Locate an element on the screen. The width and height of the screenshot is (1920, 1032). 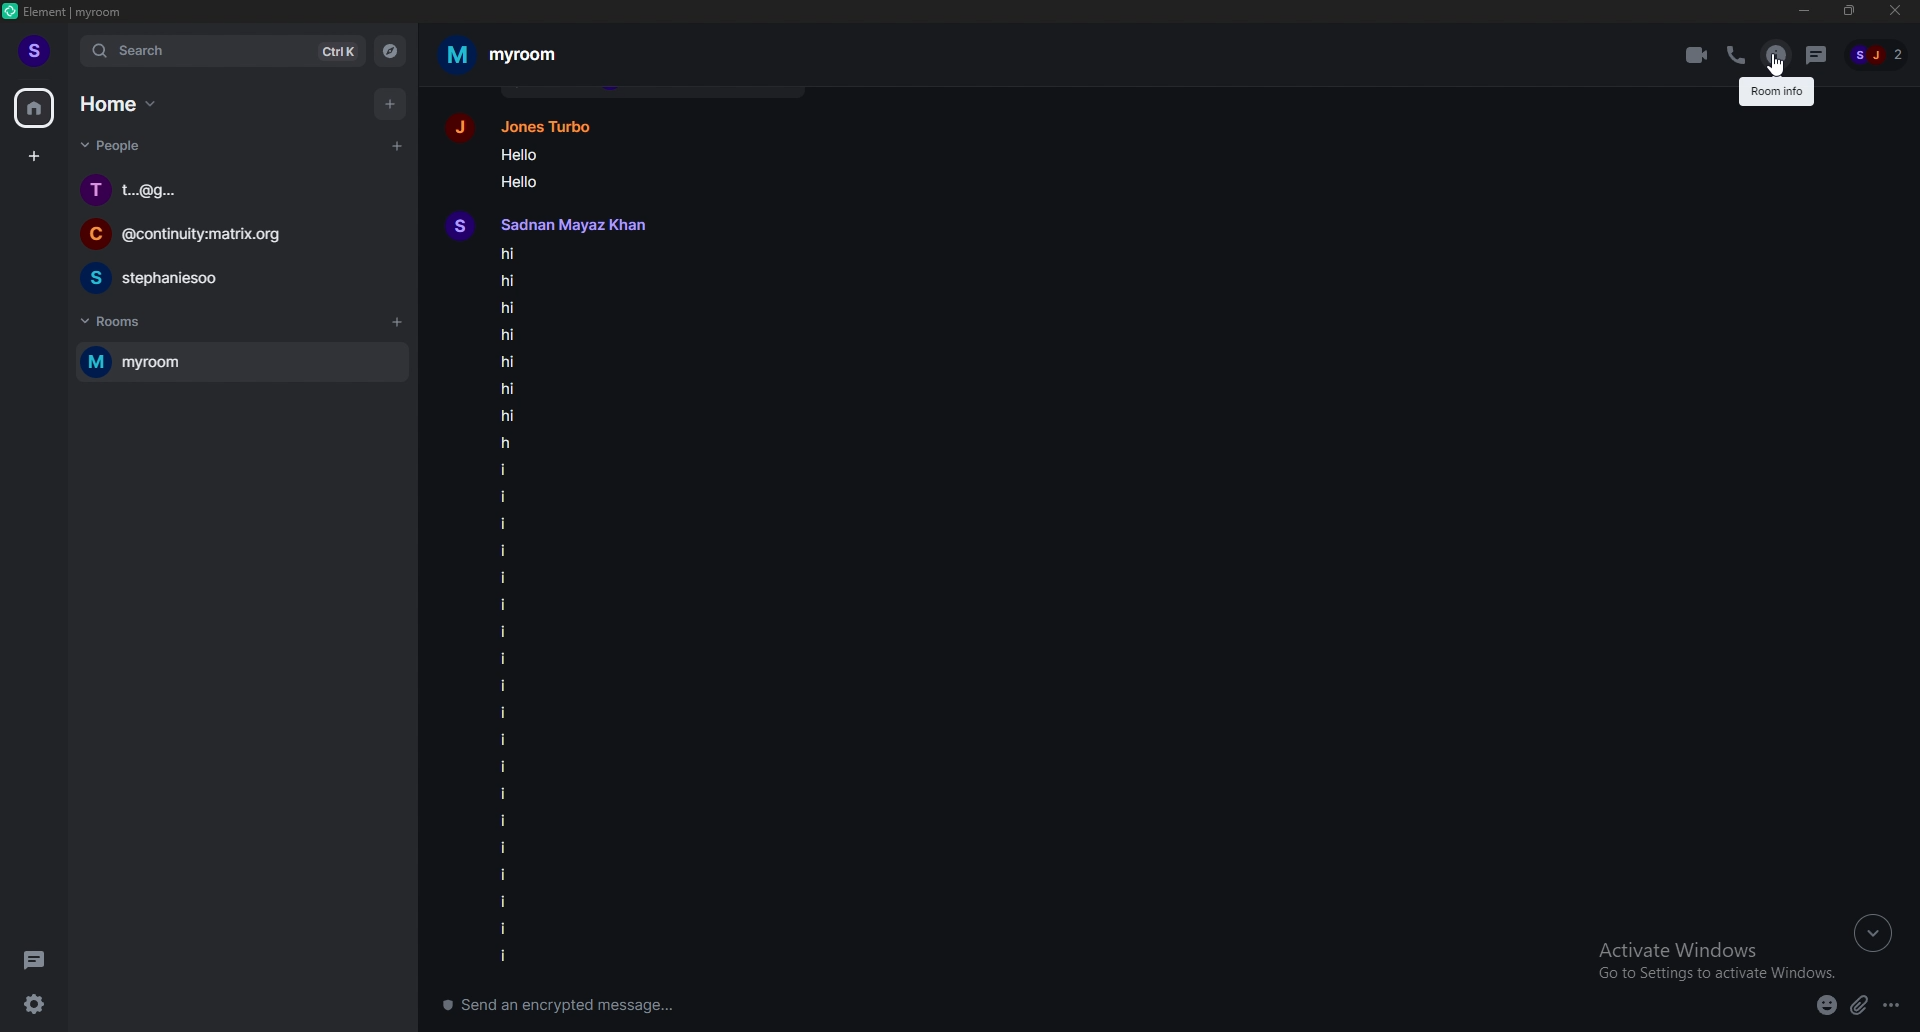
rooms is located at coordinates (124, 323).